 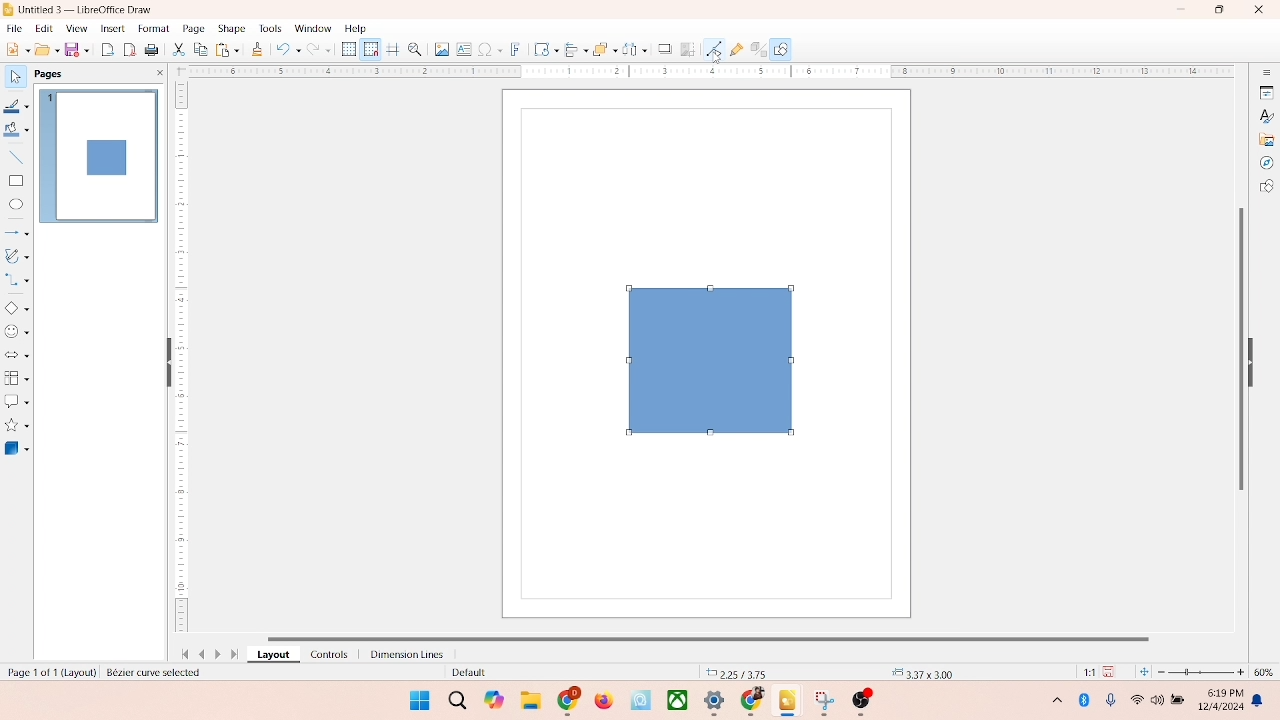 What do you see at coordinates (16, 157) in the screenshot?
I see `insert line` at bounding box center [16, 157].